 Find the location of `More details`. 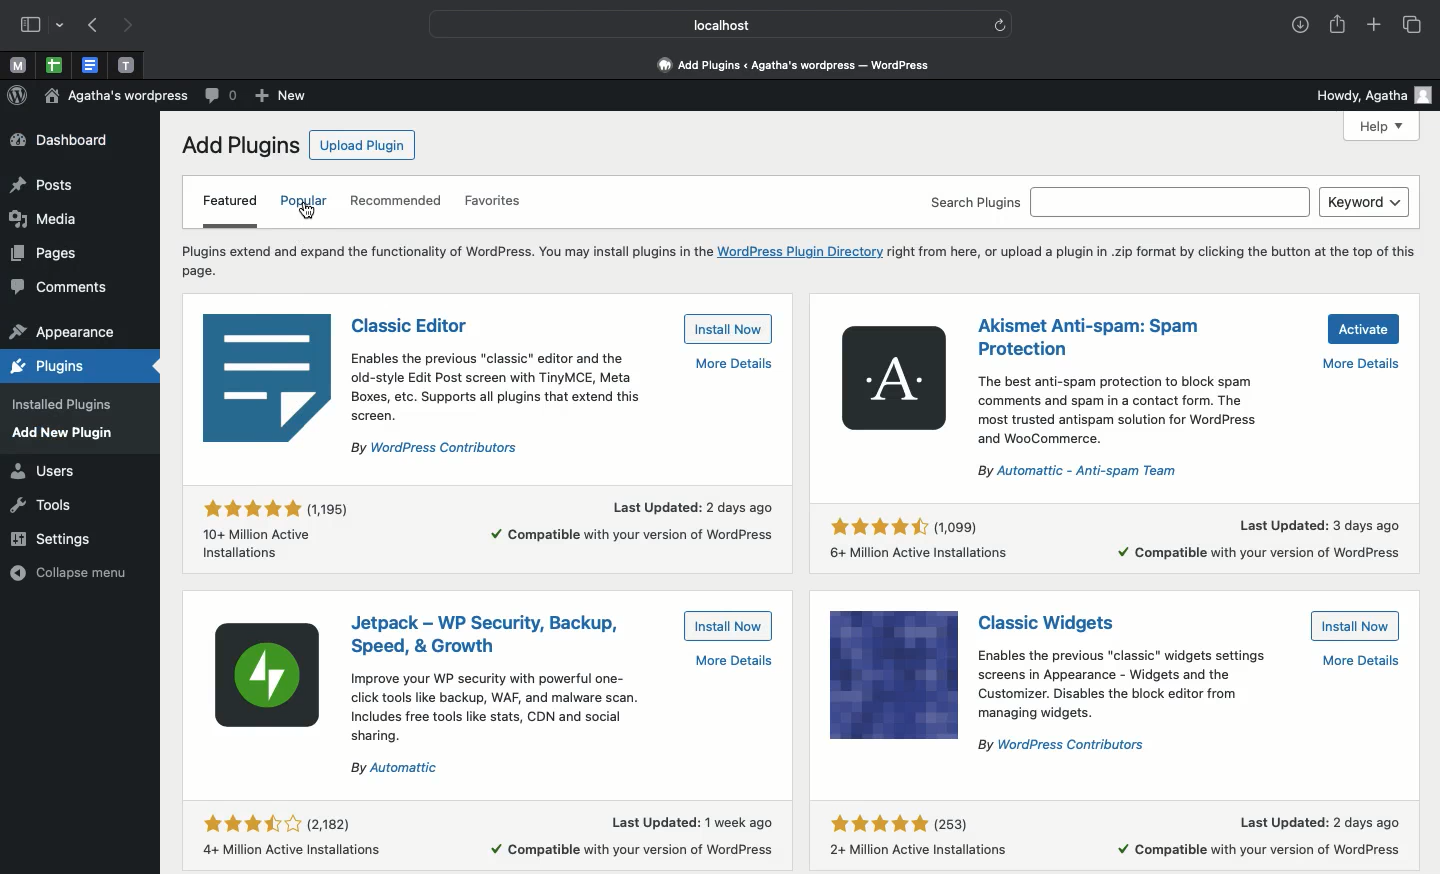

More details is located at coordinates (1258, 838).